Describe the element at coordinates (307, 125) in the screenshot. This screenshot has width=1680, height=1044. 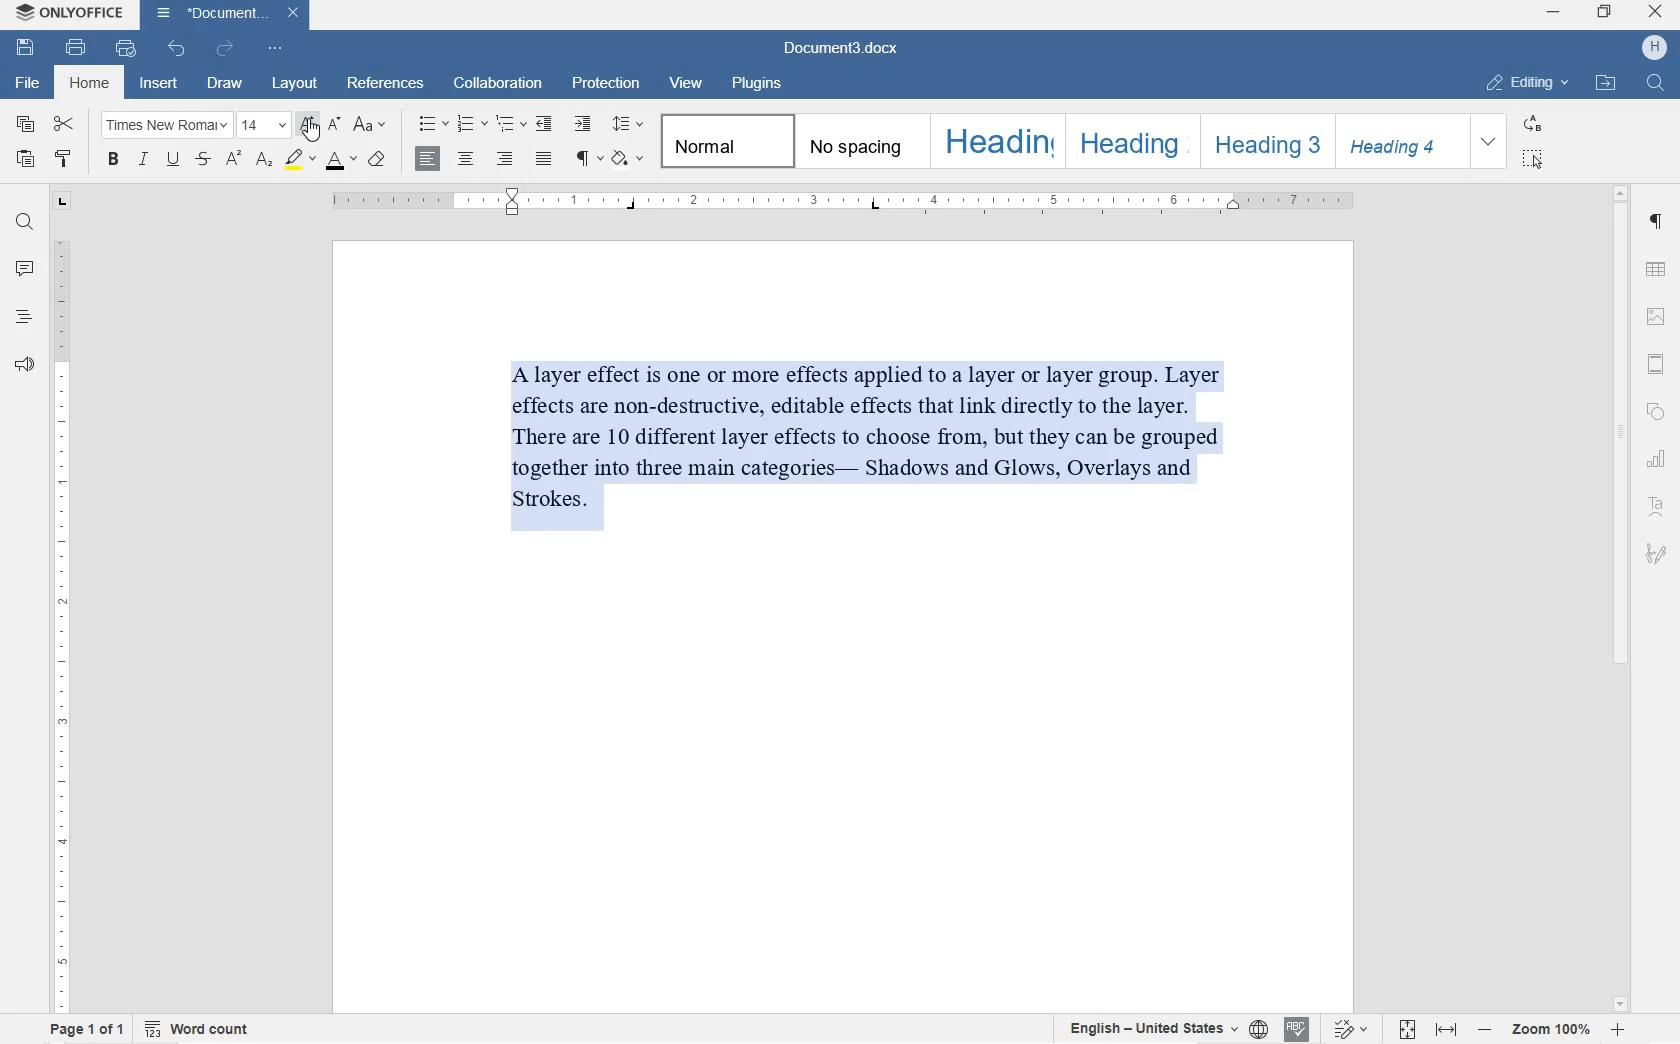
I see `increment font size` at that location.